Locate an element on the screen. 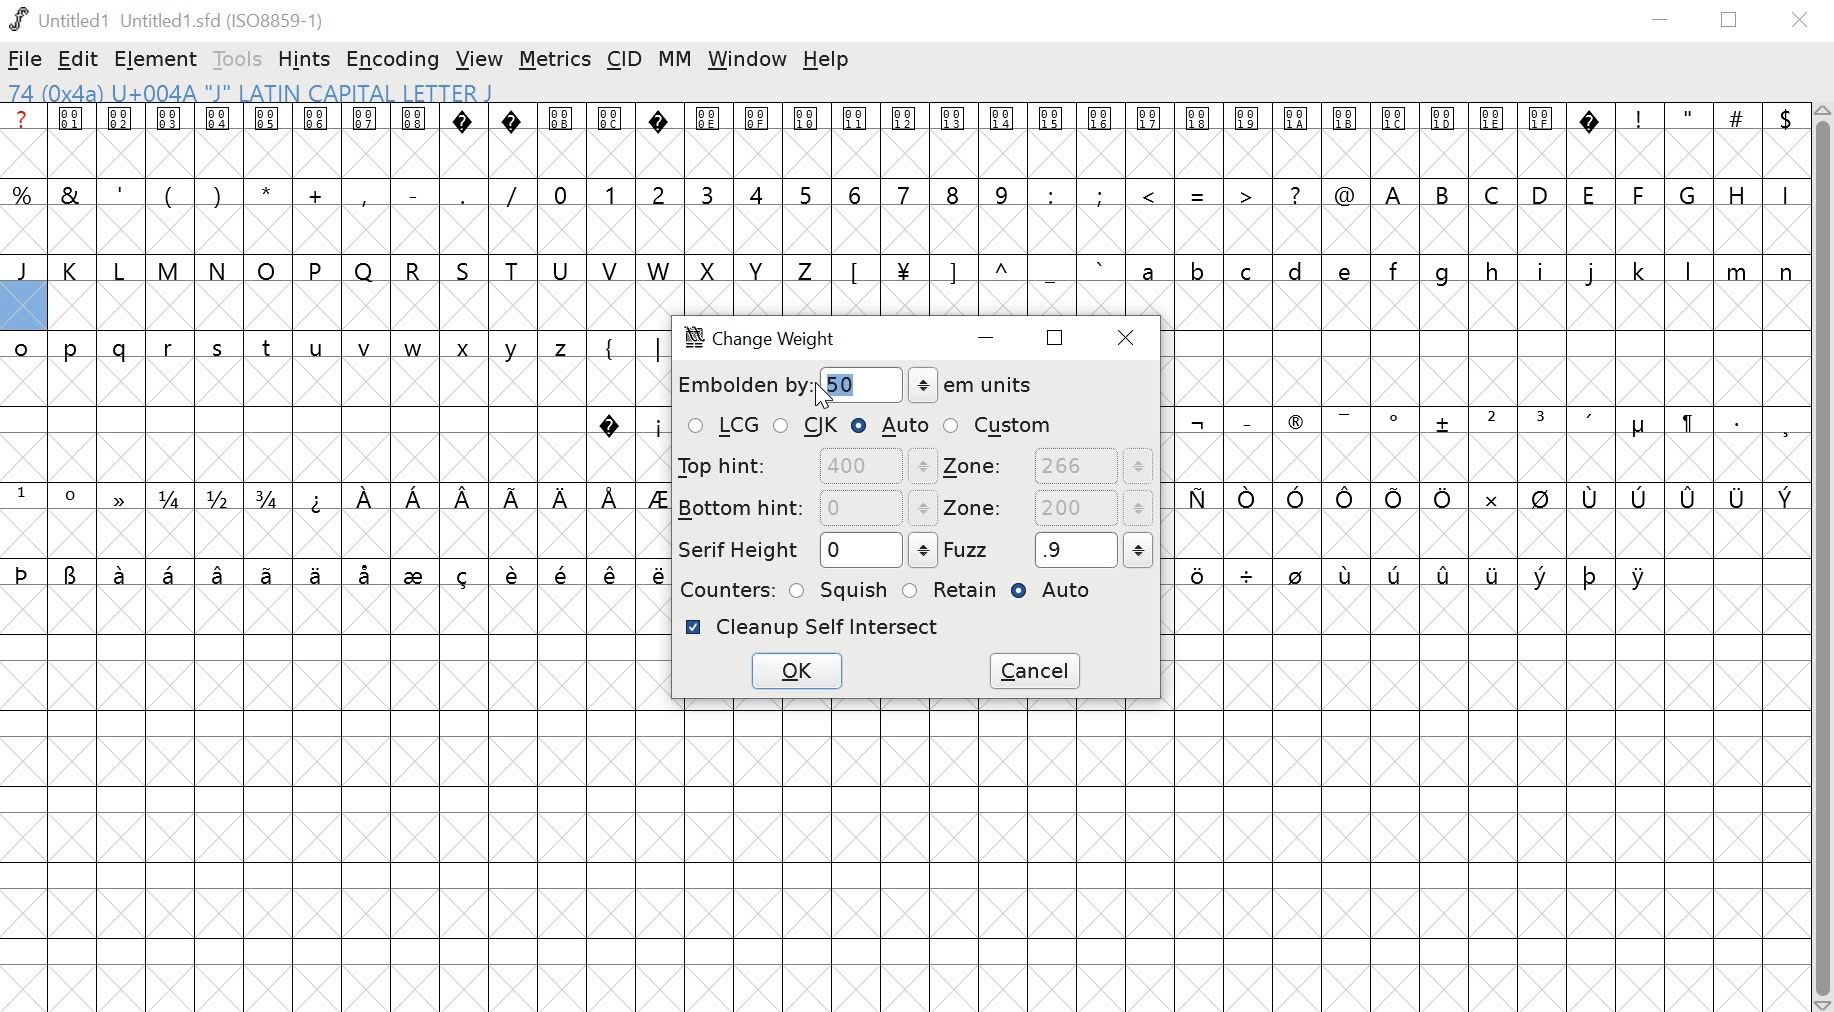 The image size is (1834, 1012). MM is located at coordinates (677, 59).